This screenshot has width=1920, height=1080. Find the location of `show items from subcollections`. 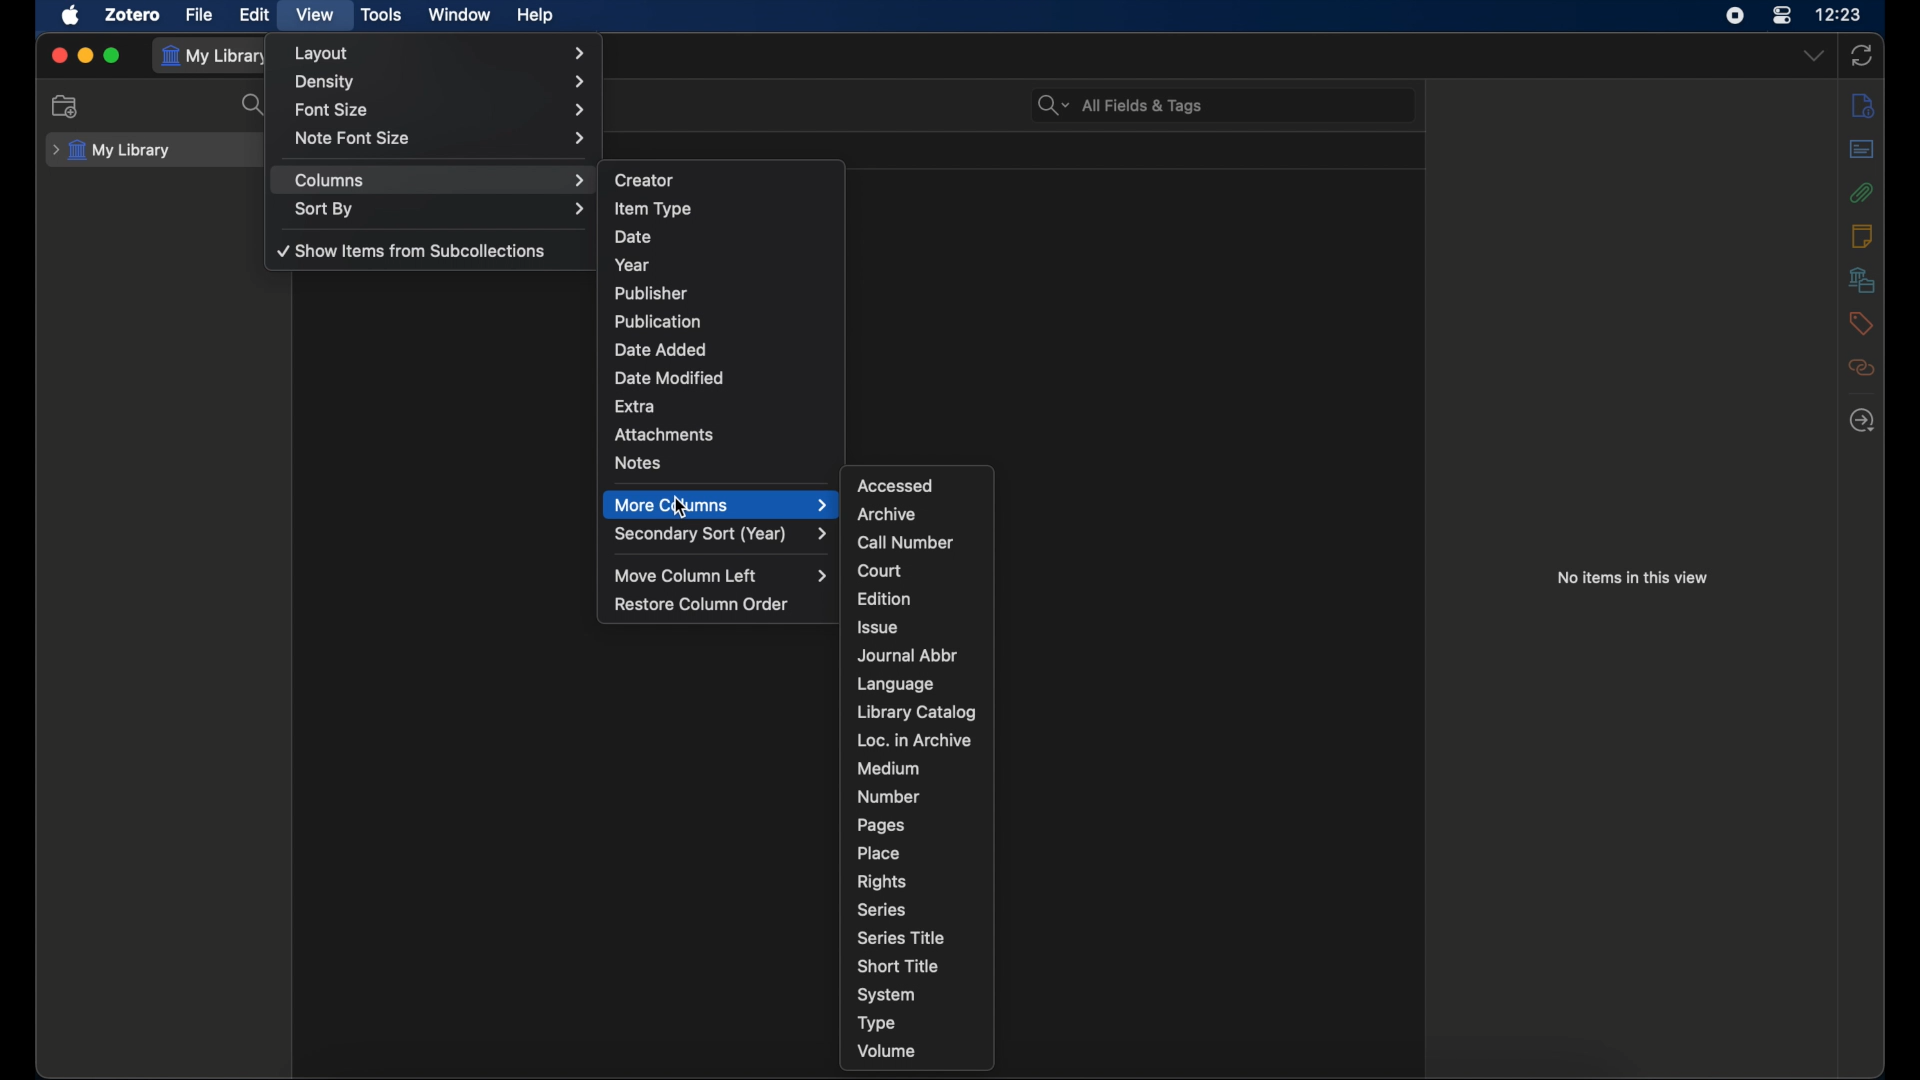

show items from subcollections is located at coordinates (412, 250).